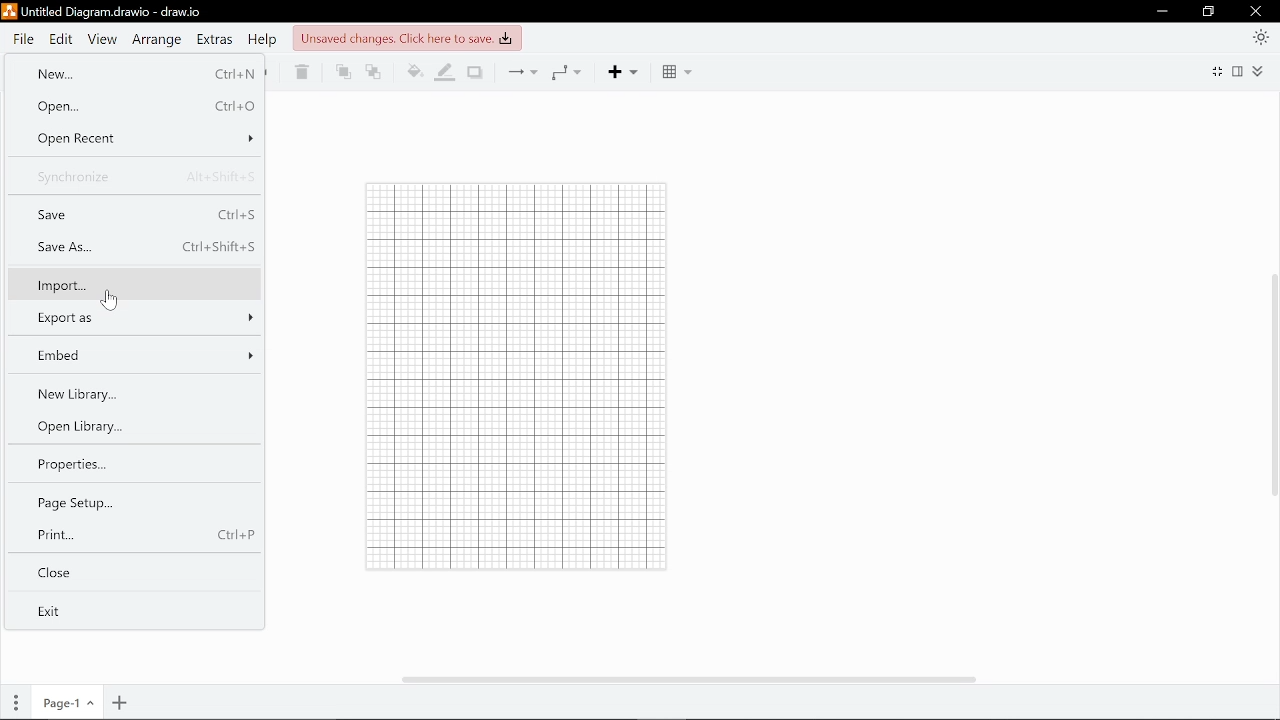 This screenshot has height=720, width=1280. Describe the element at coordinates (1258, 37) in the screenshot. I see `Appearence` at that location.